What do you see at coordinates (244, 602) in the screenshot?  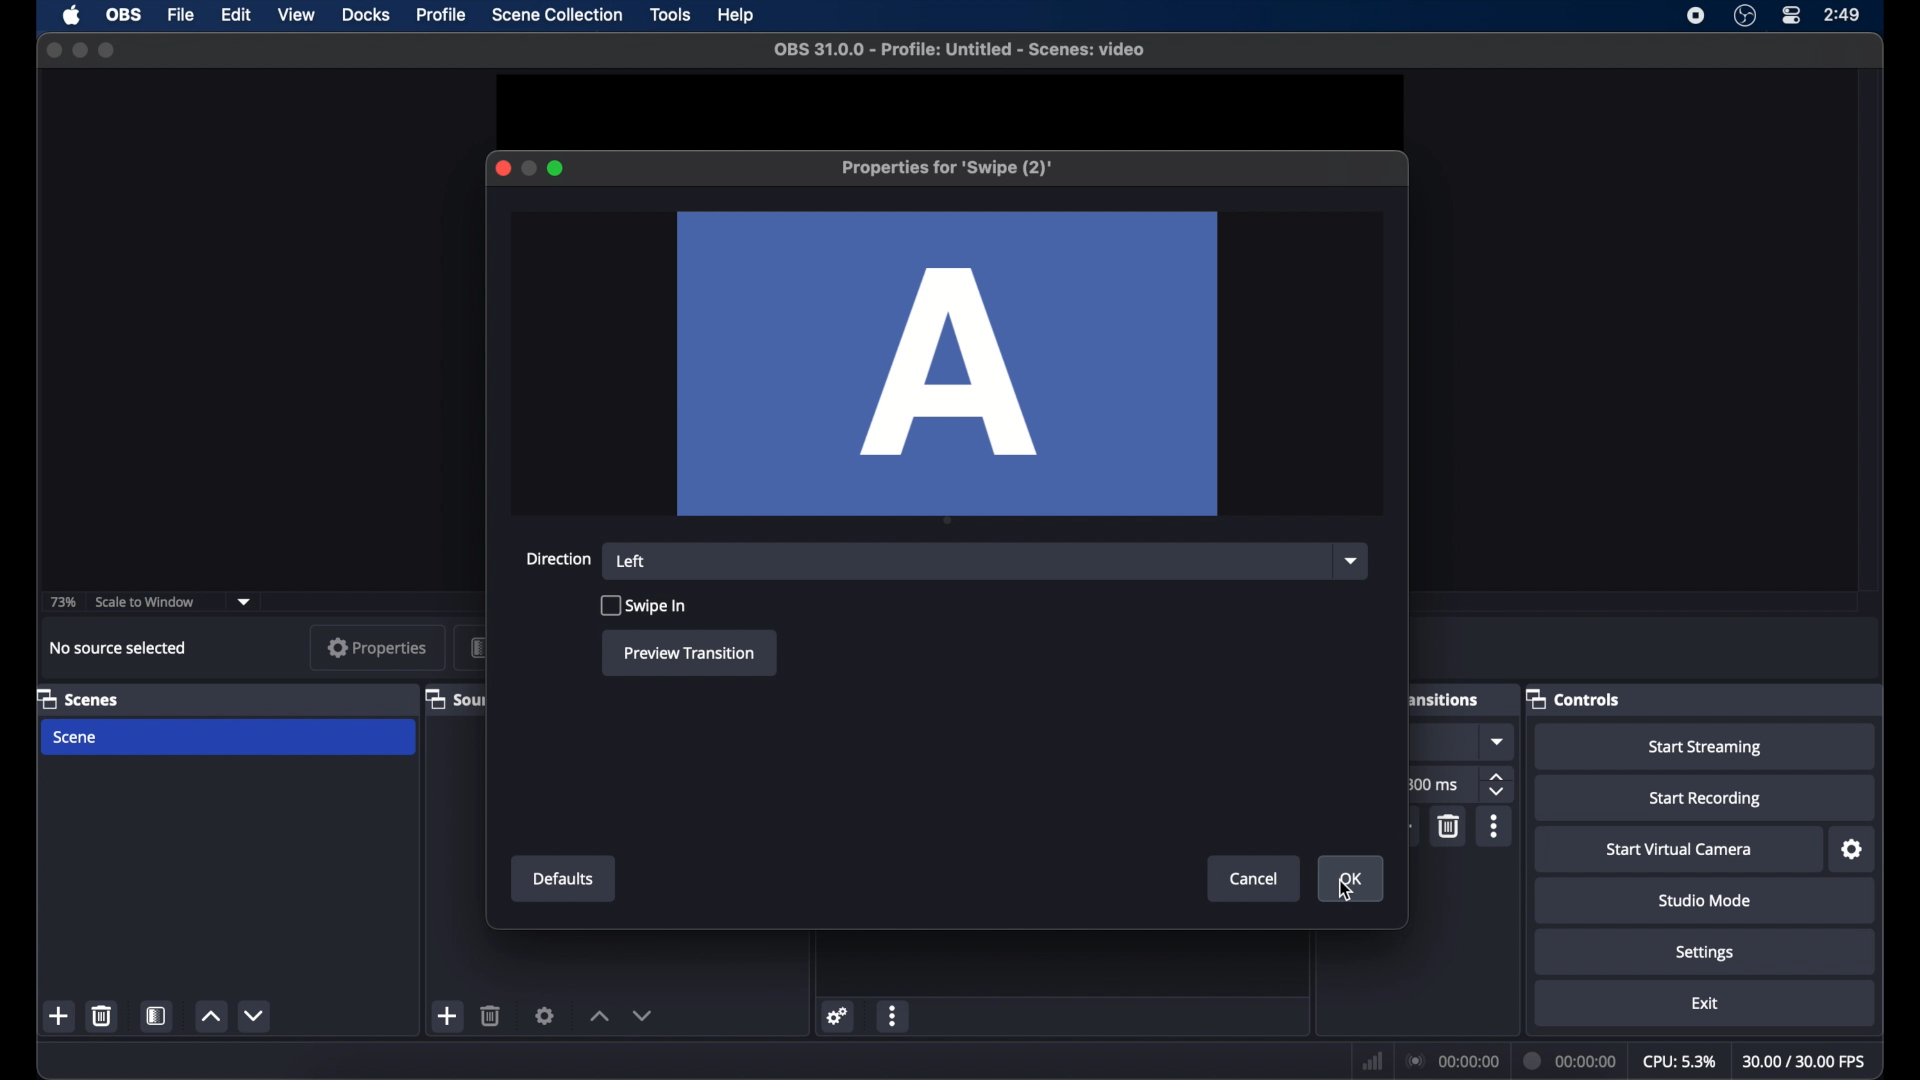 I see `dropdown` at bounding box center [244, 602].